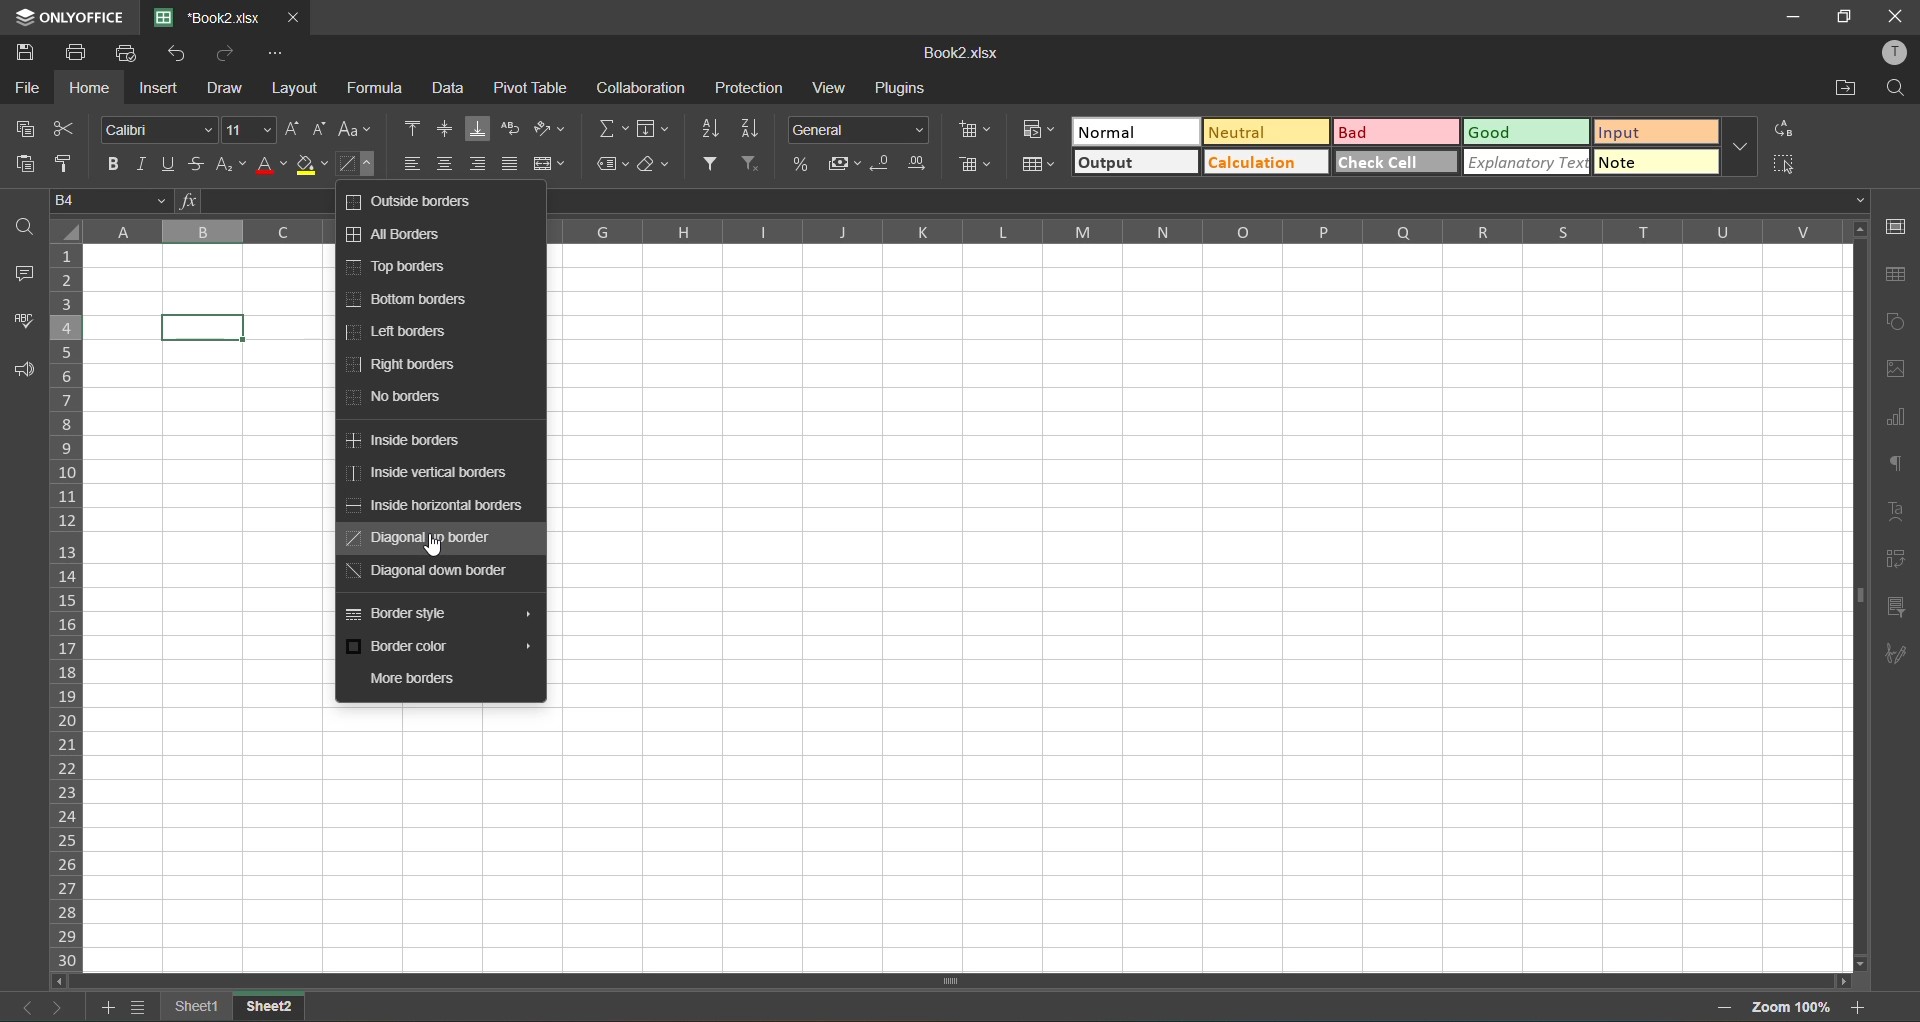 This screenshot has width=1920, height=1022. I want to click on bad, so click(1394, 134).